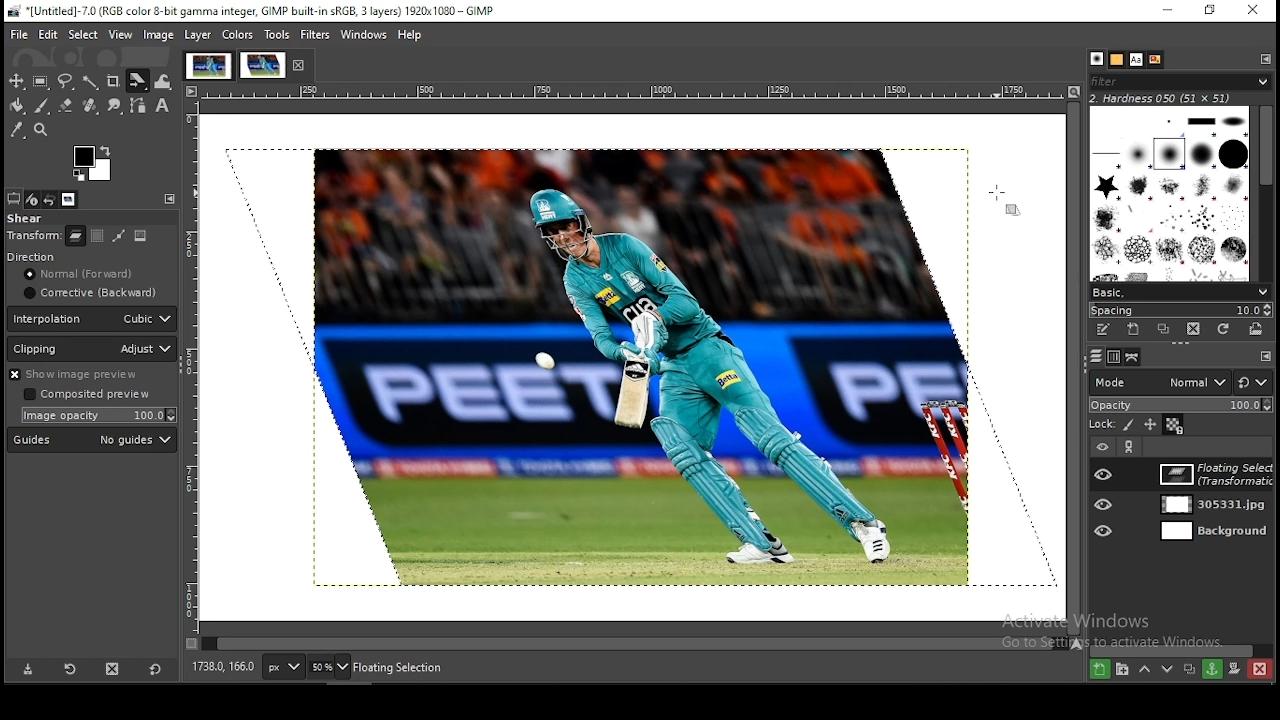 This screenshot has height=720, width=1280. What do you see at coordinates (406, 668) in the screenshot?
I see `305331.jpg (23.3 mb)` at bounding box center [406, 668].